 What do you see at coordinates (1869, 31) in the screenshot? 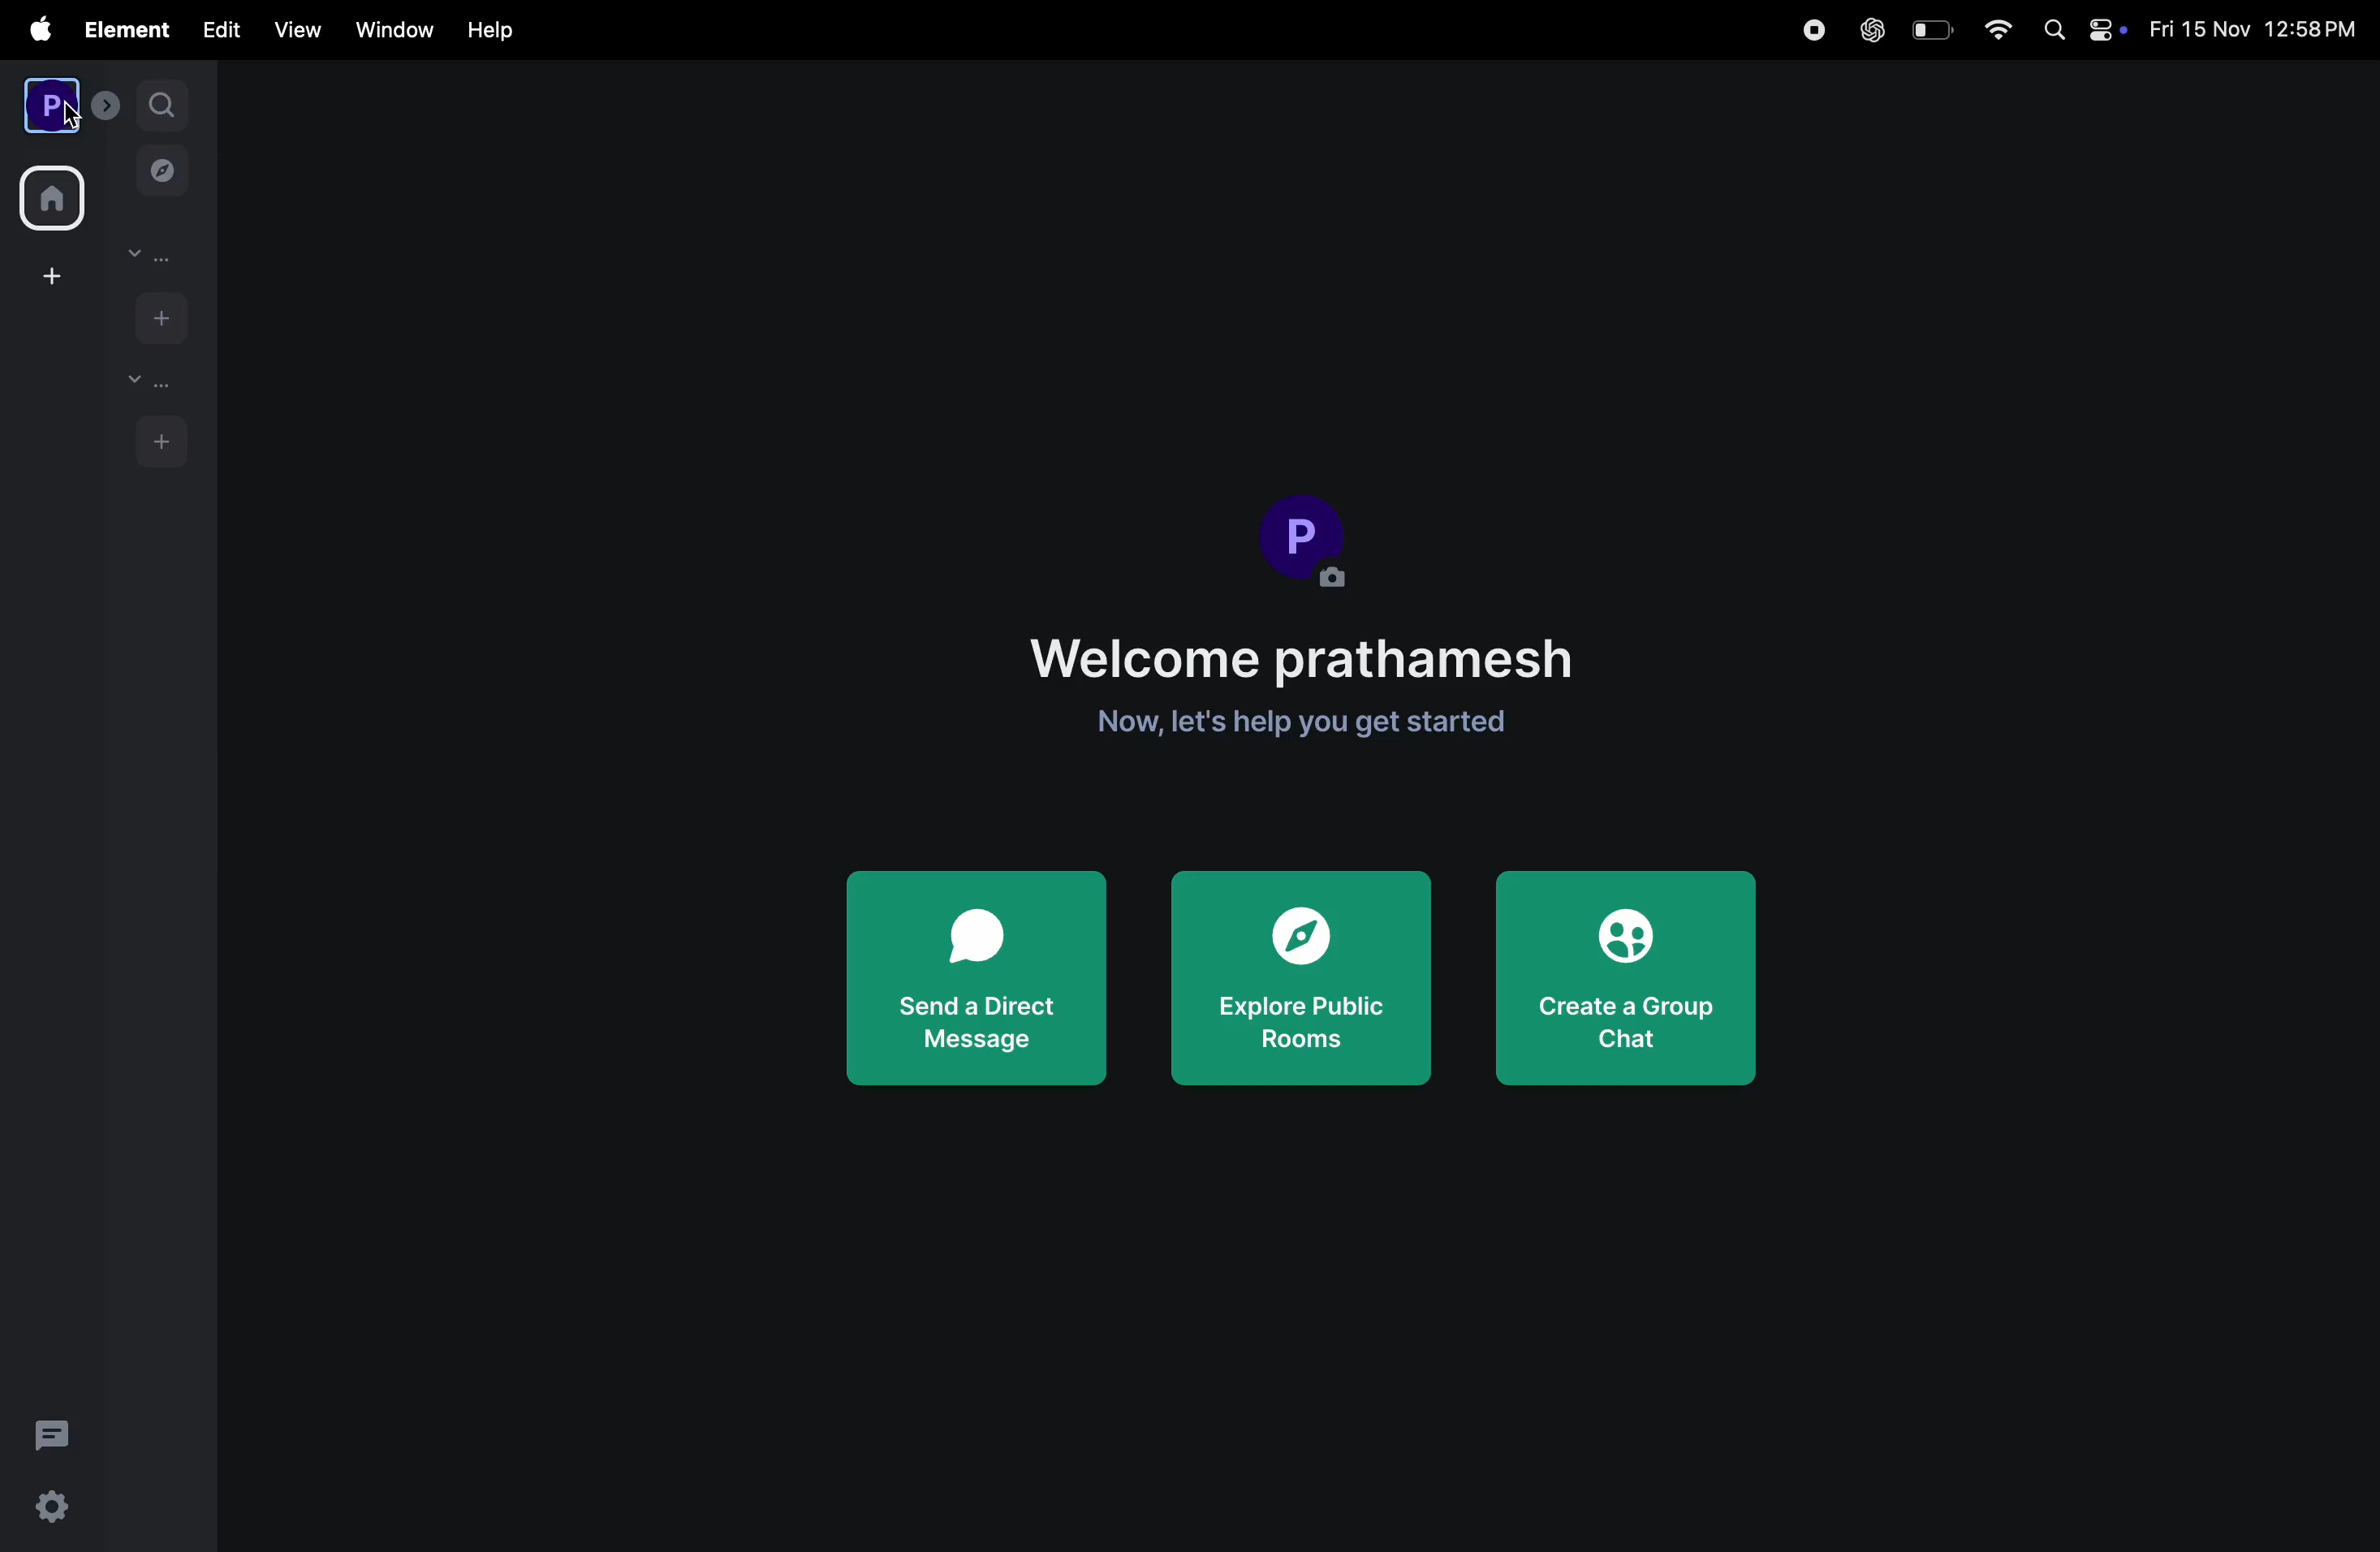
I see `chatgpt` at bounding box center [1869, 31].